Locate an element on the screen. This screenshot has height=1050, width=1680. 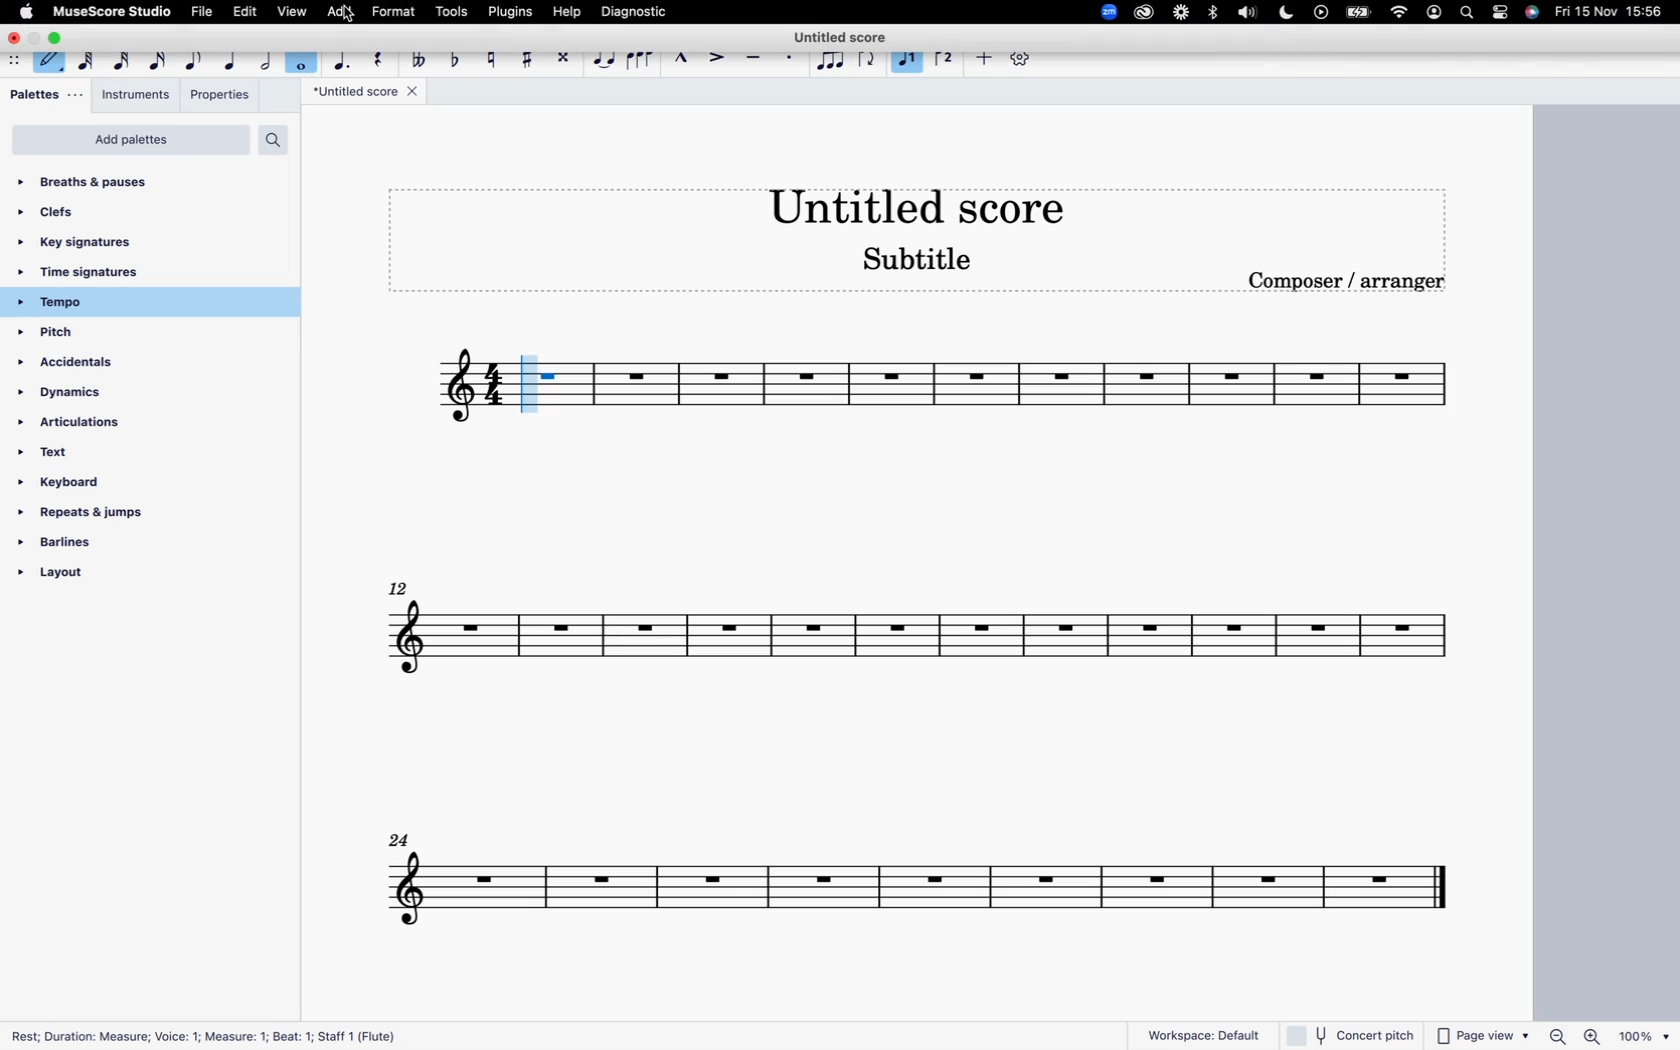
16th note is located at coordinates (156, 58).